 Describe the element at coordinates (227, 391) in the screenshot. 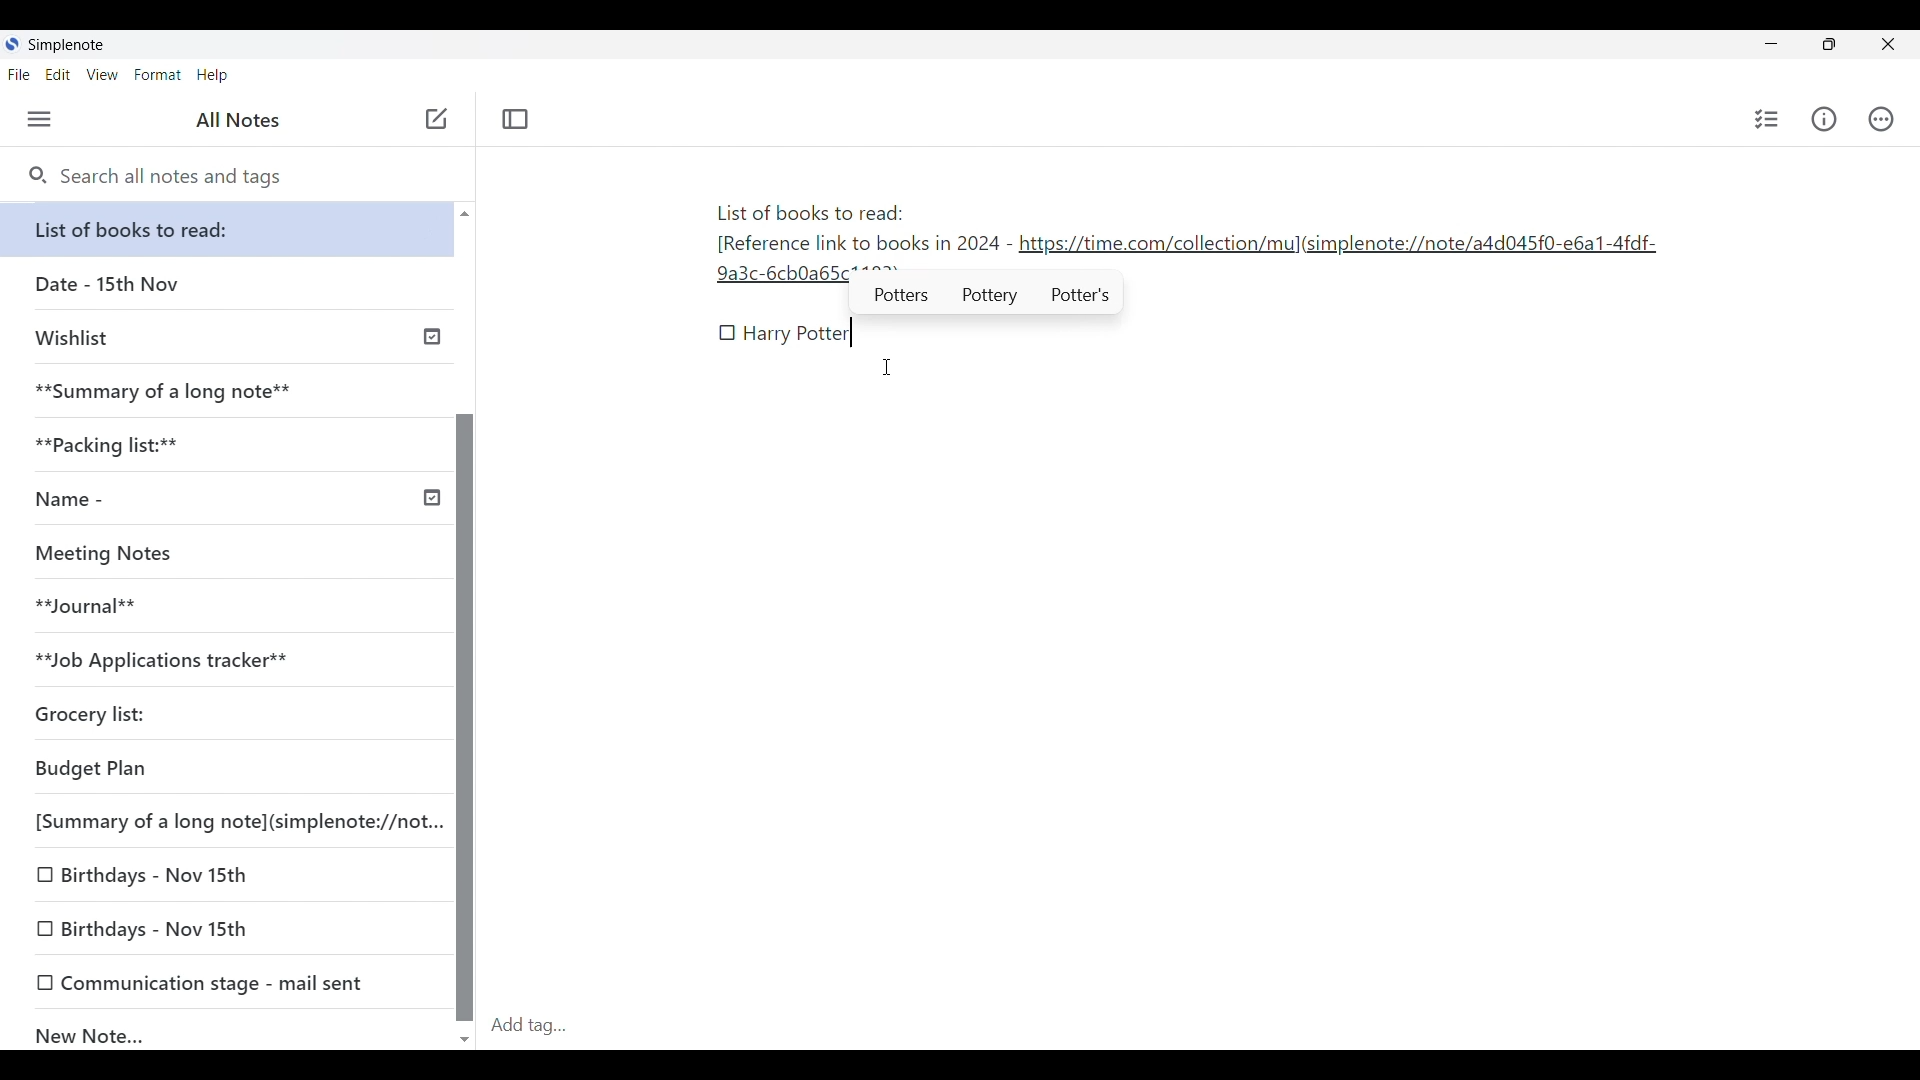

I see `**Summary of a long note**` at that location.